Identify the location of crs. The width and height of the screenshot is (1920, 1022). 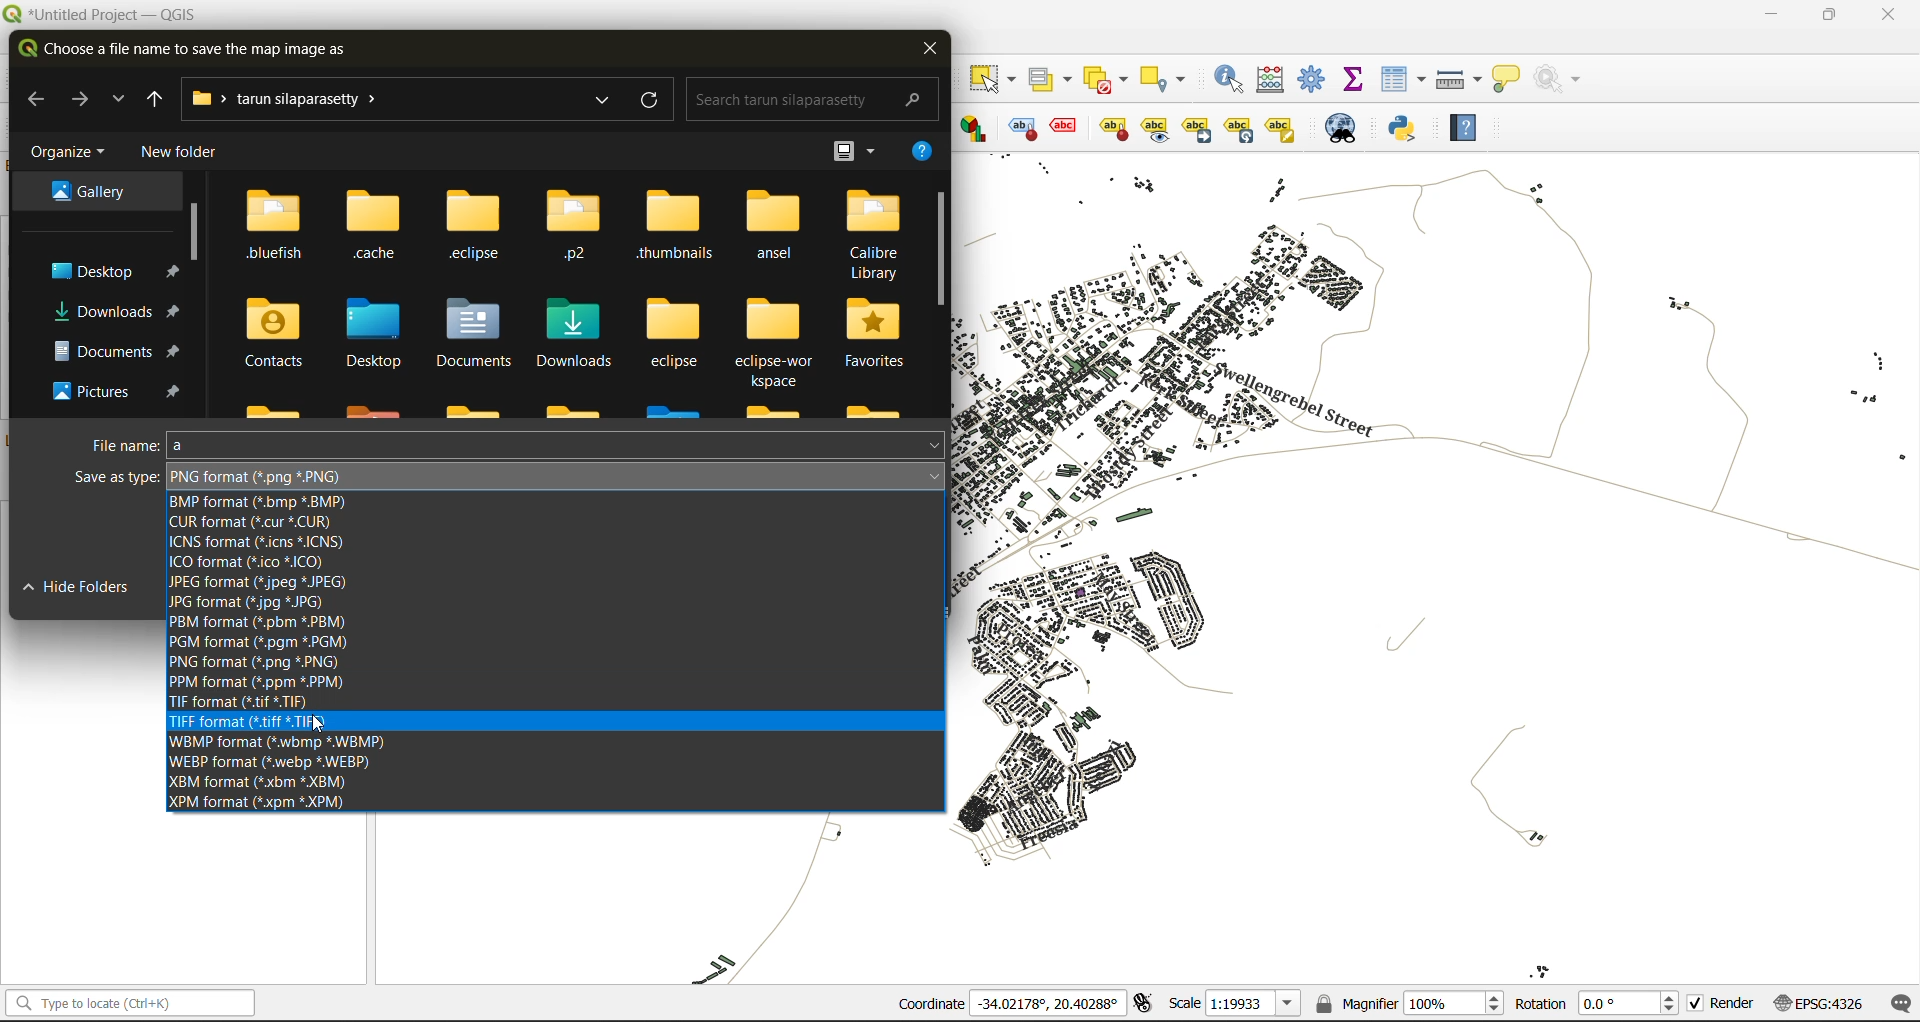
(1813, 1000).